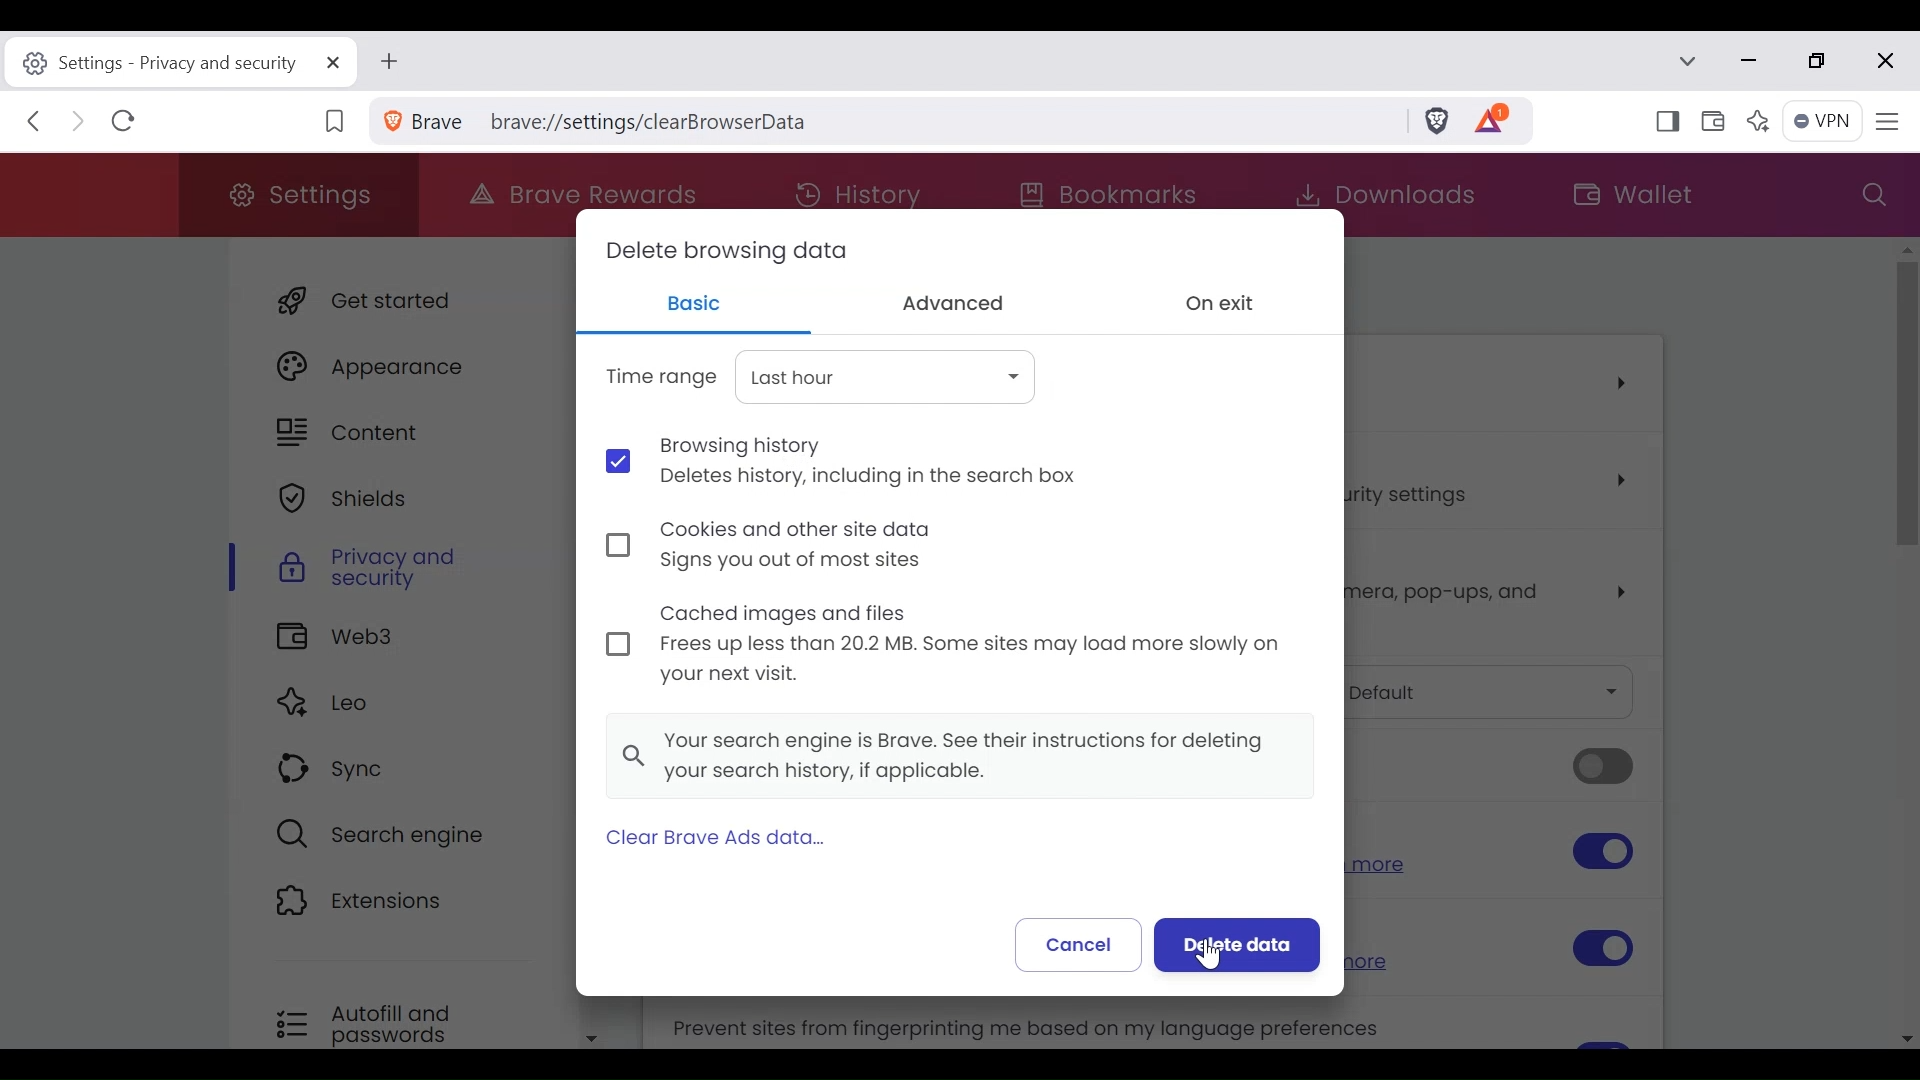  Describe the element at coordinates (1442, 123) in the screenshot. I see `Brave Shields` at that location.